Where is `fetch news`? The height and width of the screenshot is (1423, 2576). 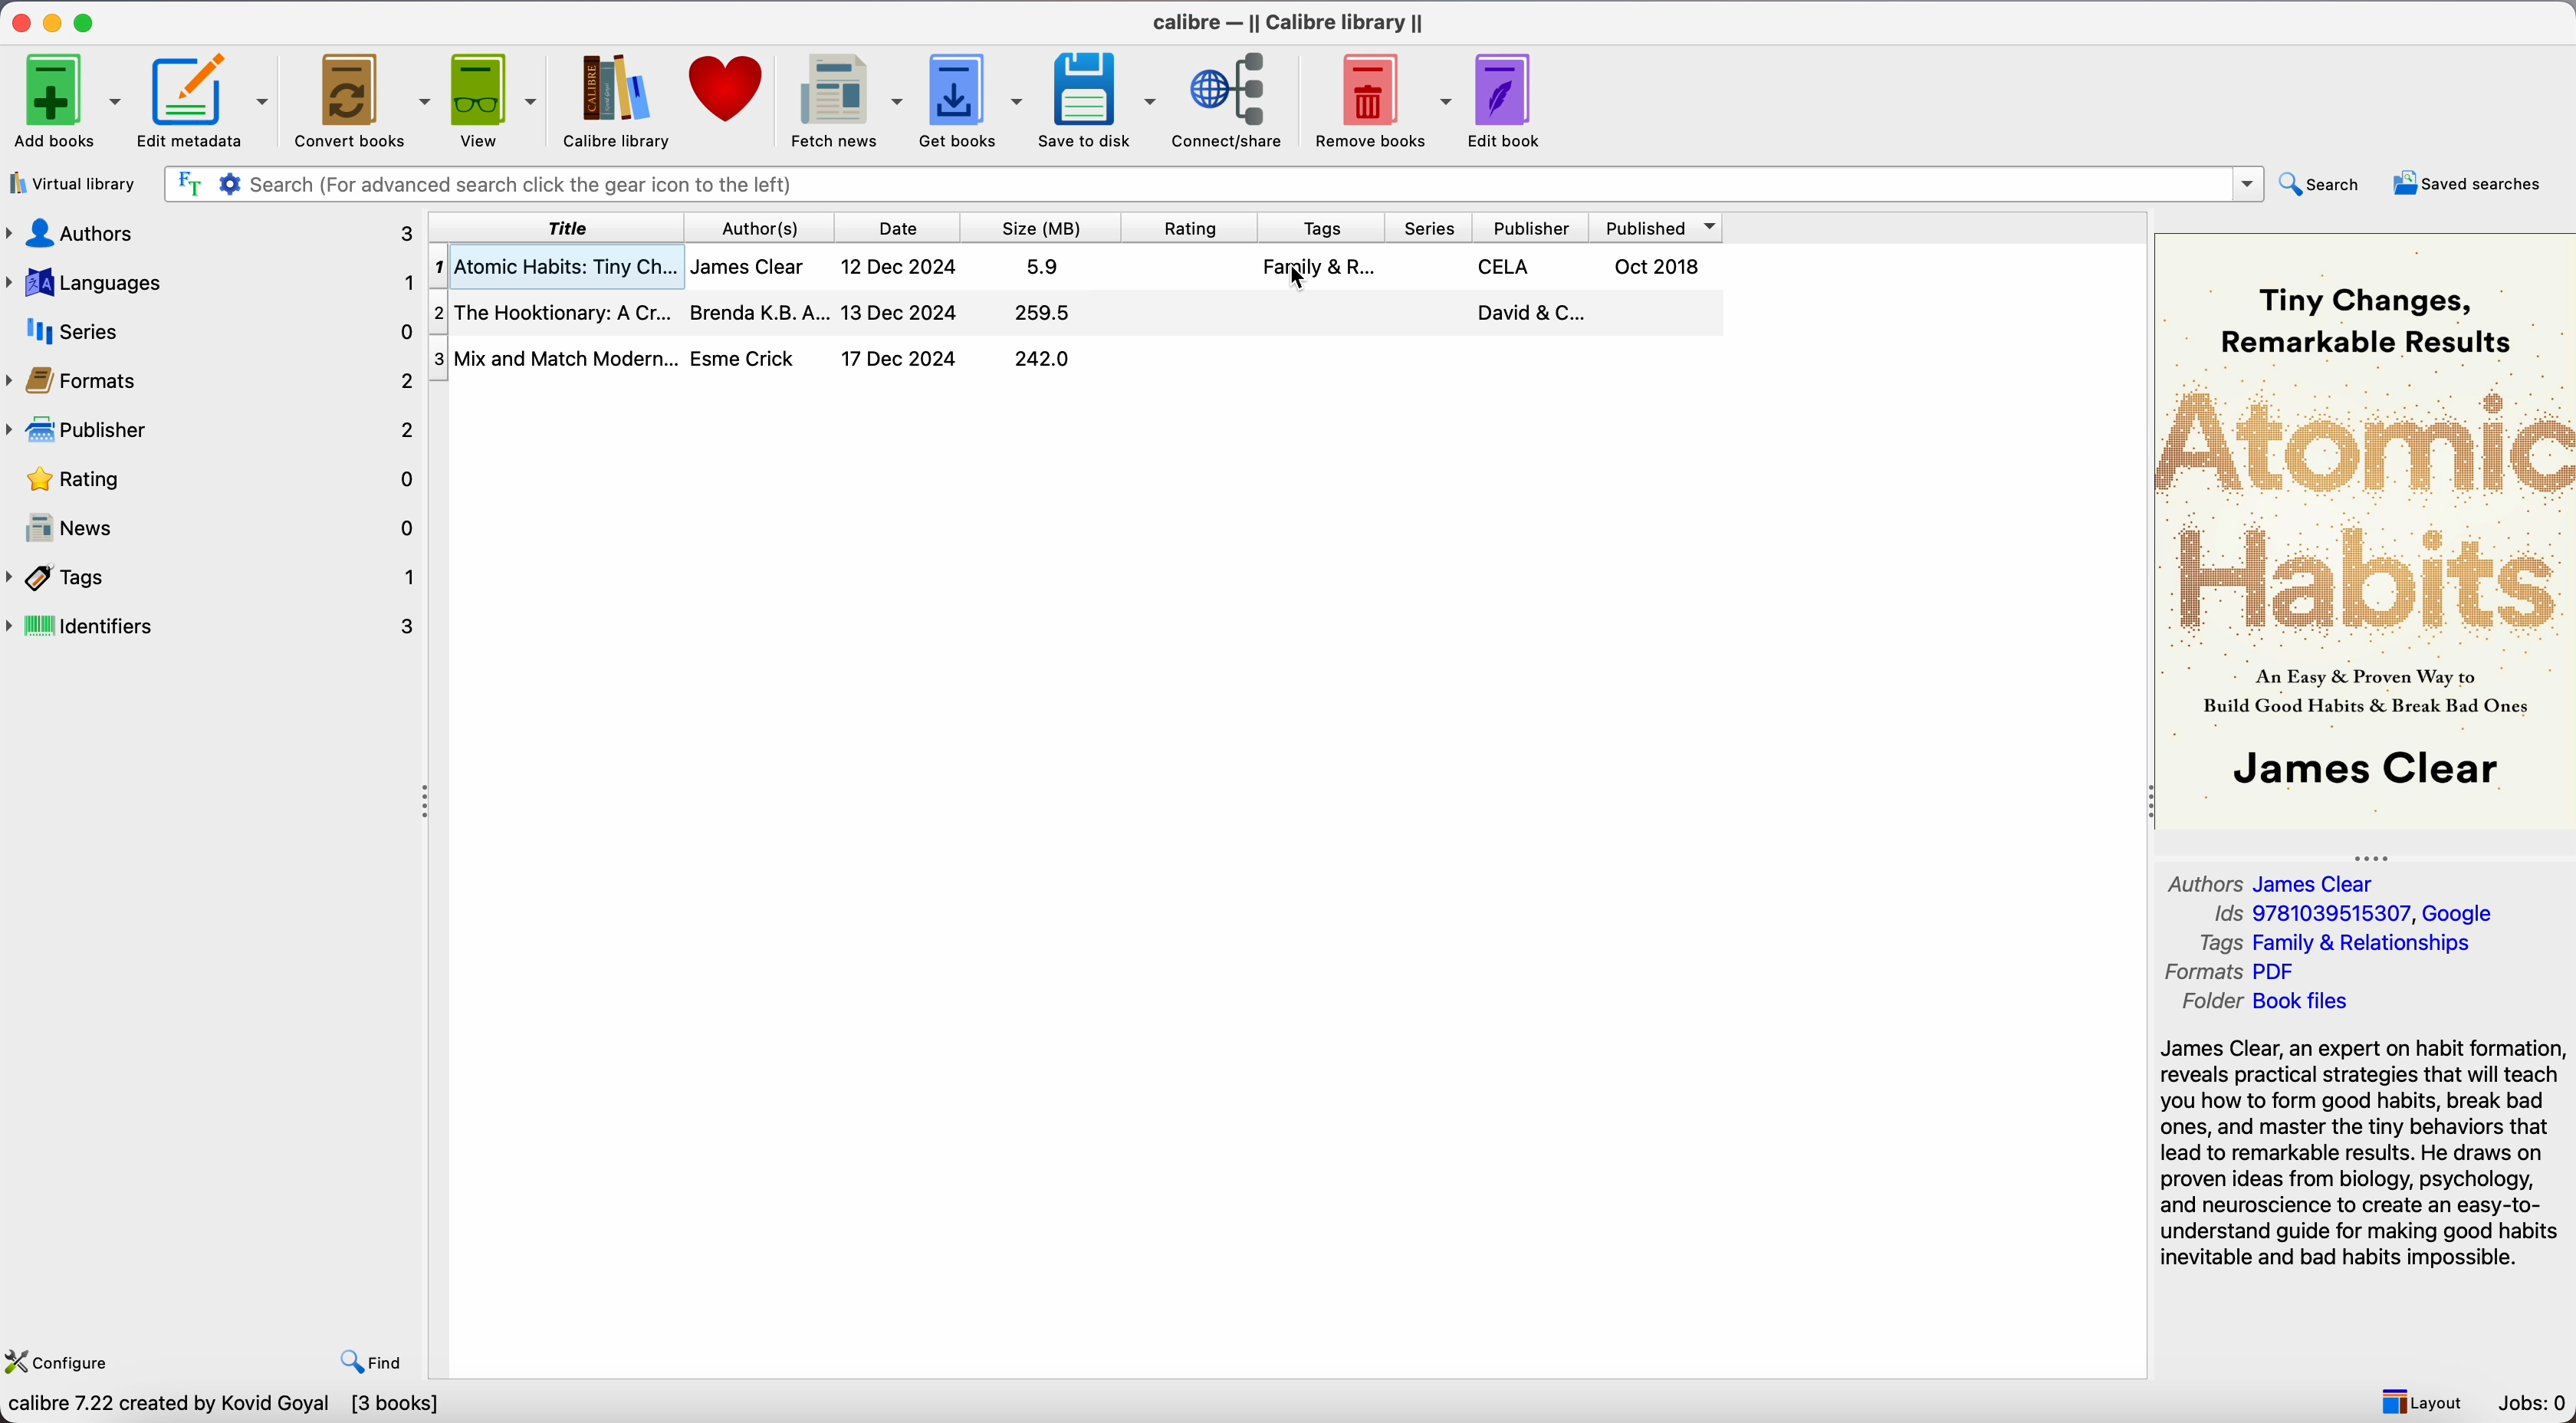
fetch news is located at coordinates (842, 98).